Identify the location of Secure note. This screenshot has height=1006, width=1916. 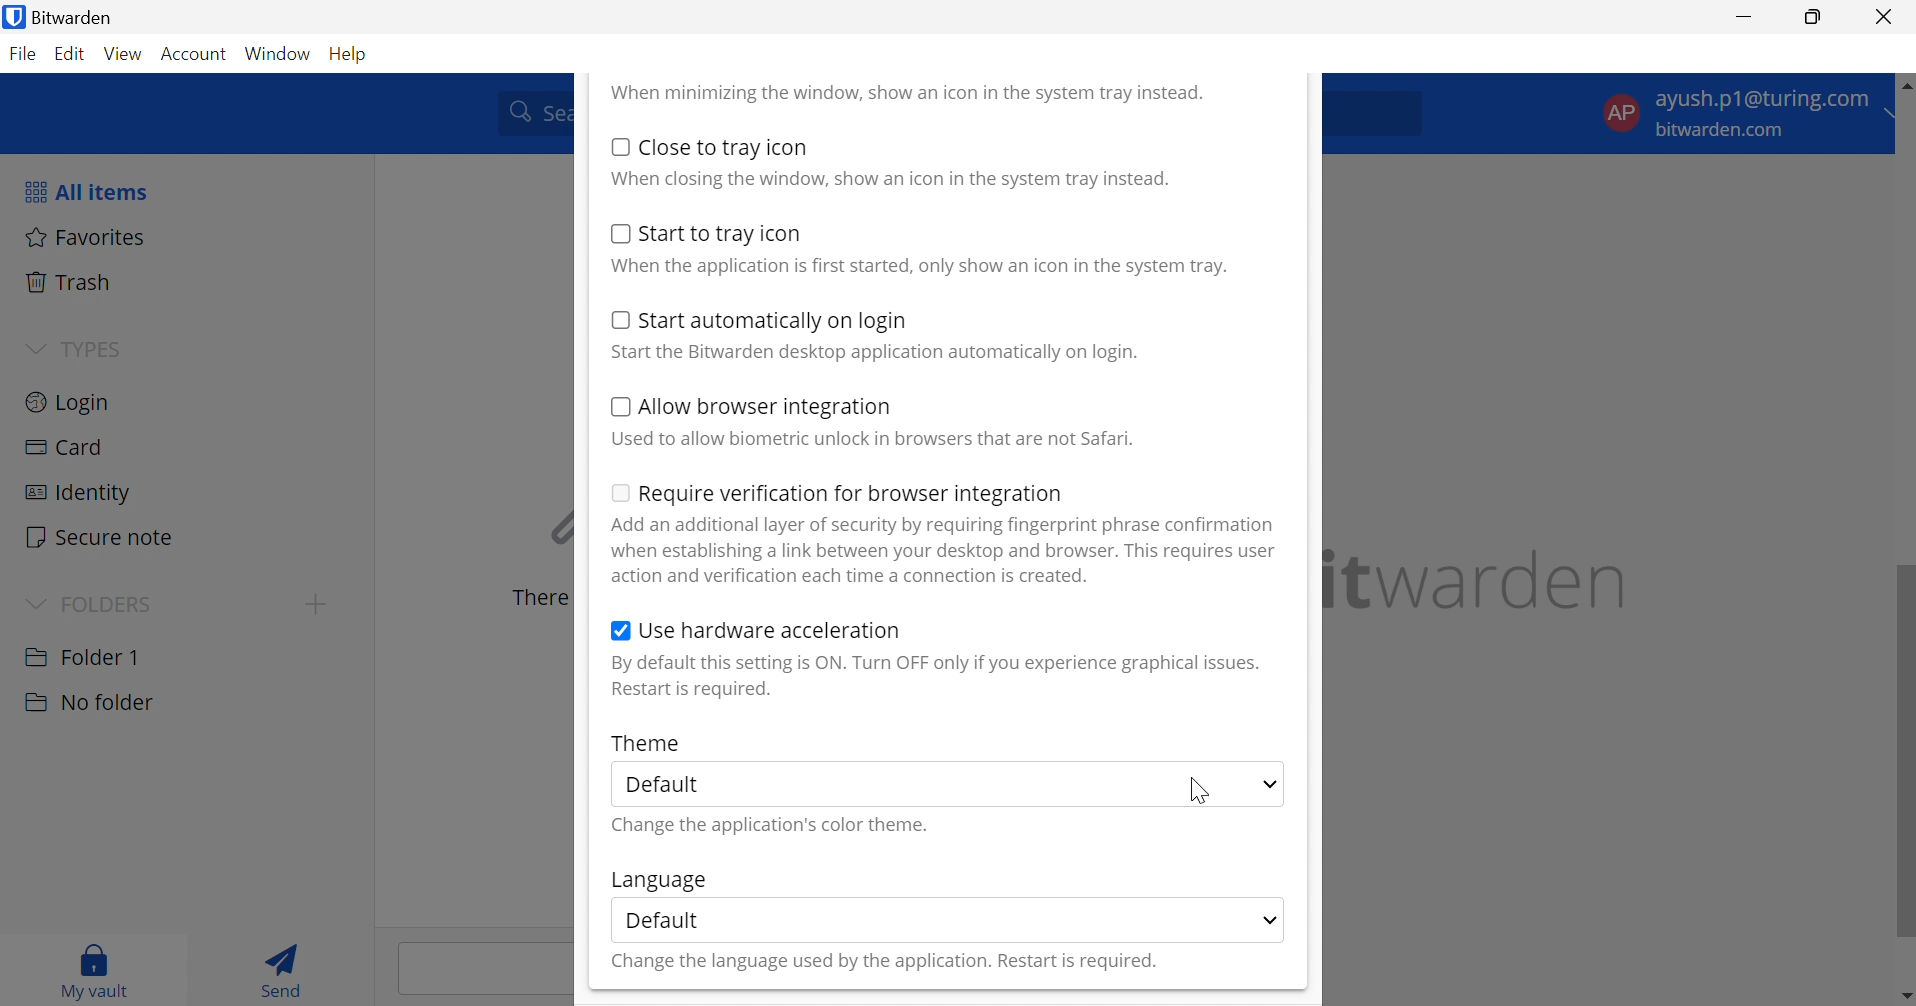
(101, 539).